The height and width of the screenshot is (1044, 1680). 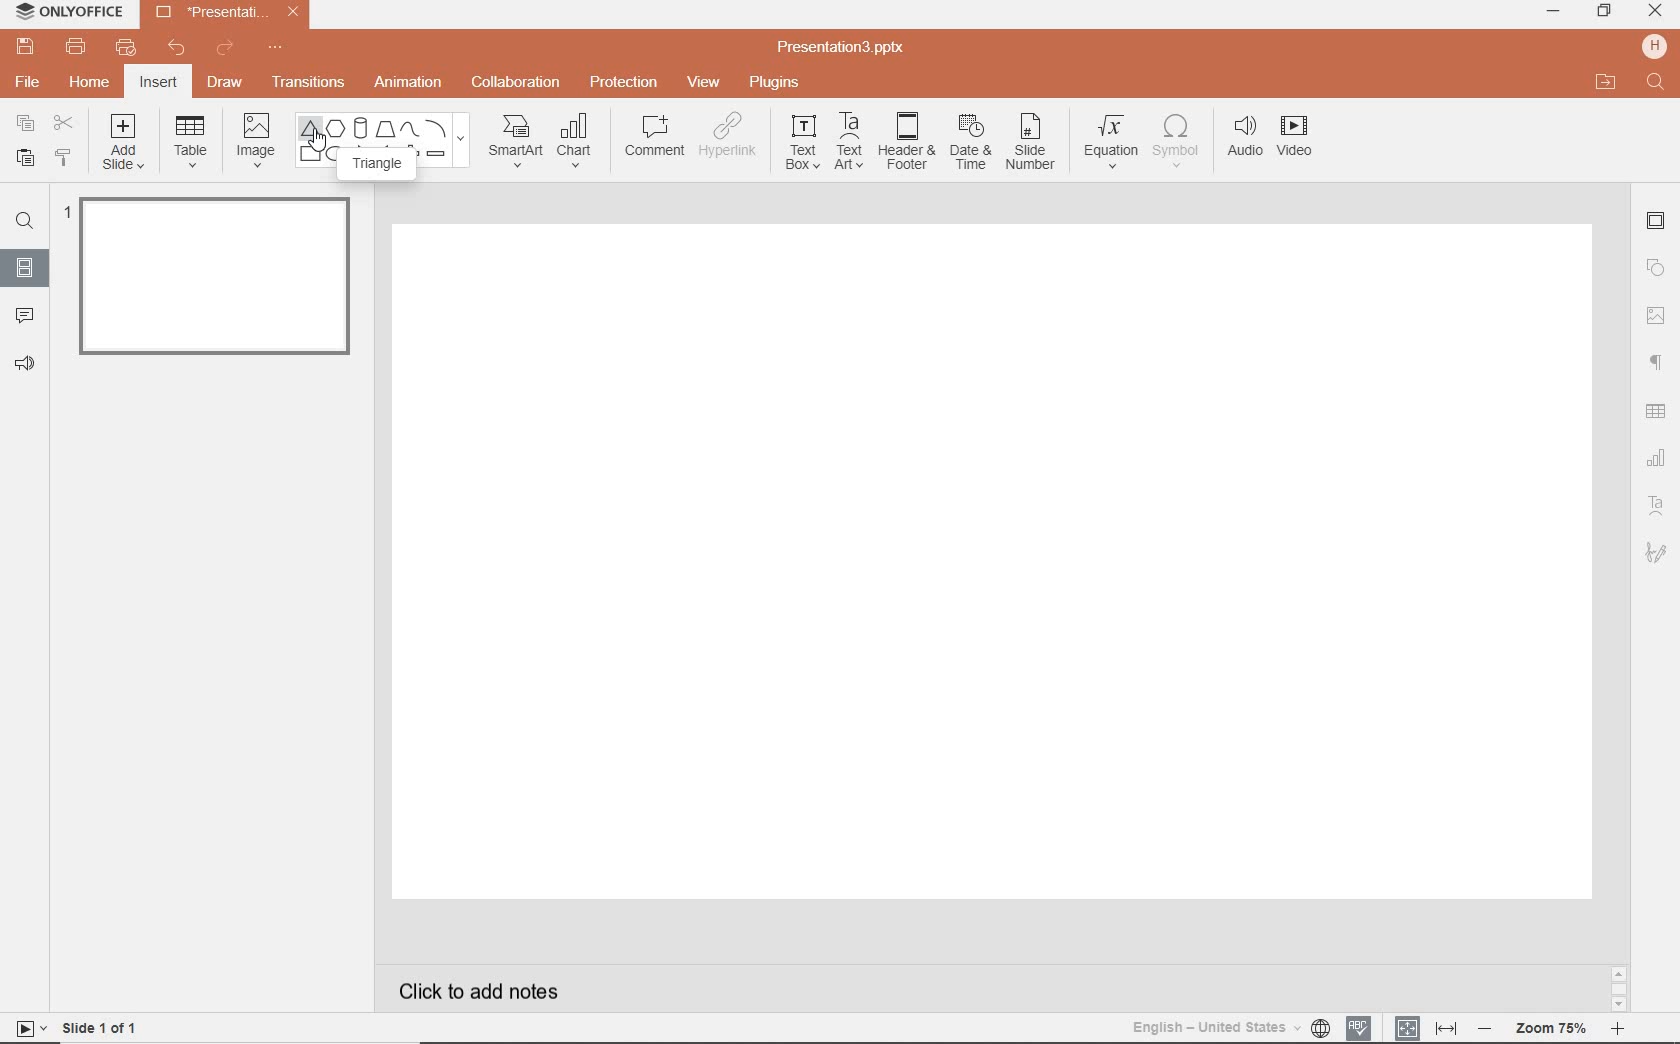 What do you see at coordinates (1488, 1030) in the screenshot?
I see `zoom out` at bounding box center [1488, 1030].